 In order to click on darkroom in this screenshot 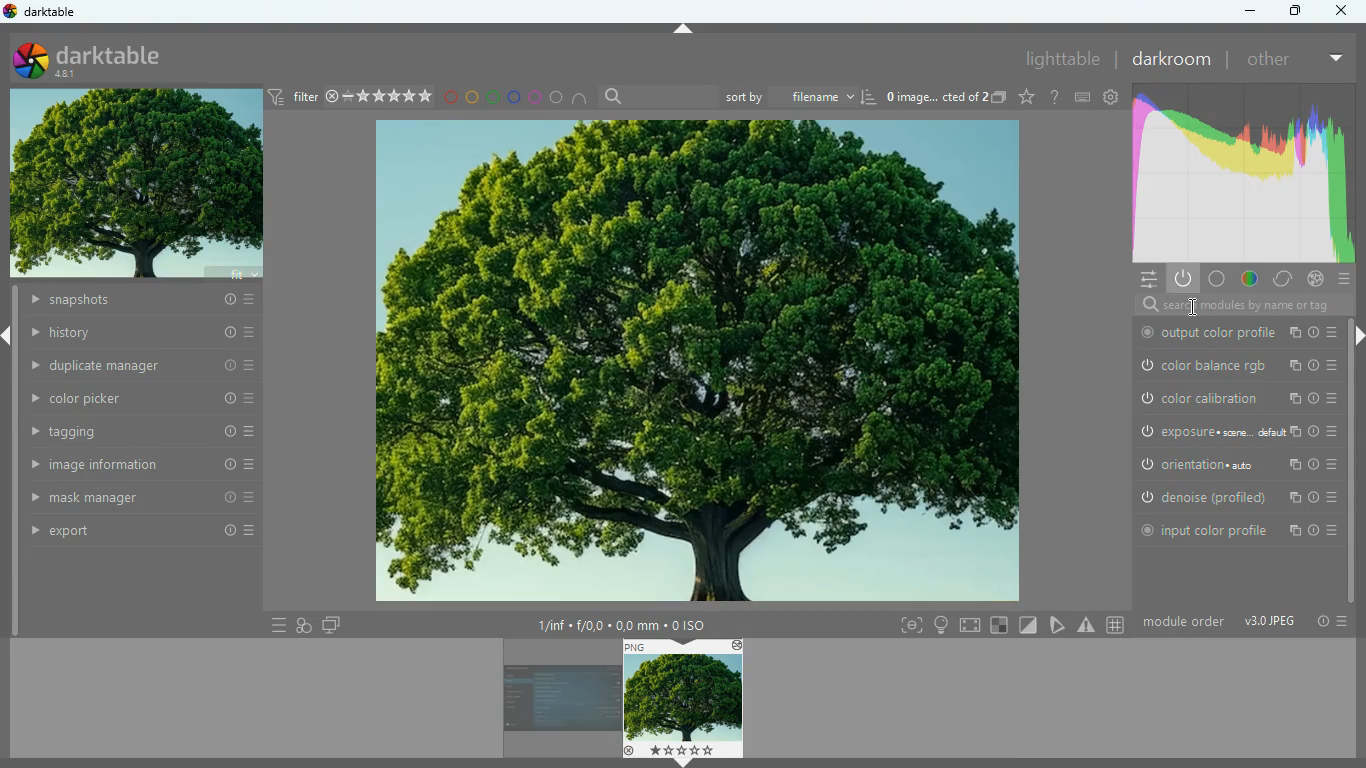, I will do `click(1170, 58)`.